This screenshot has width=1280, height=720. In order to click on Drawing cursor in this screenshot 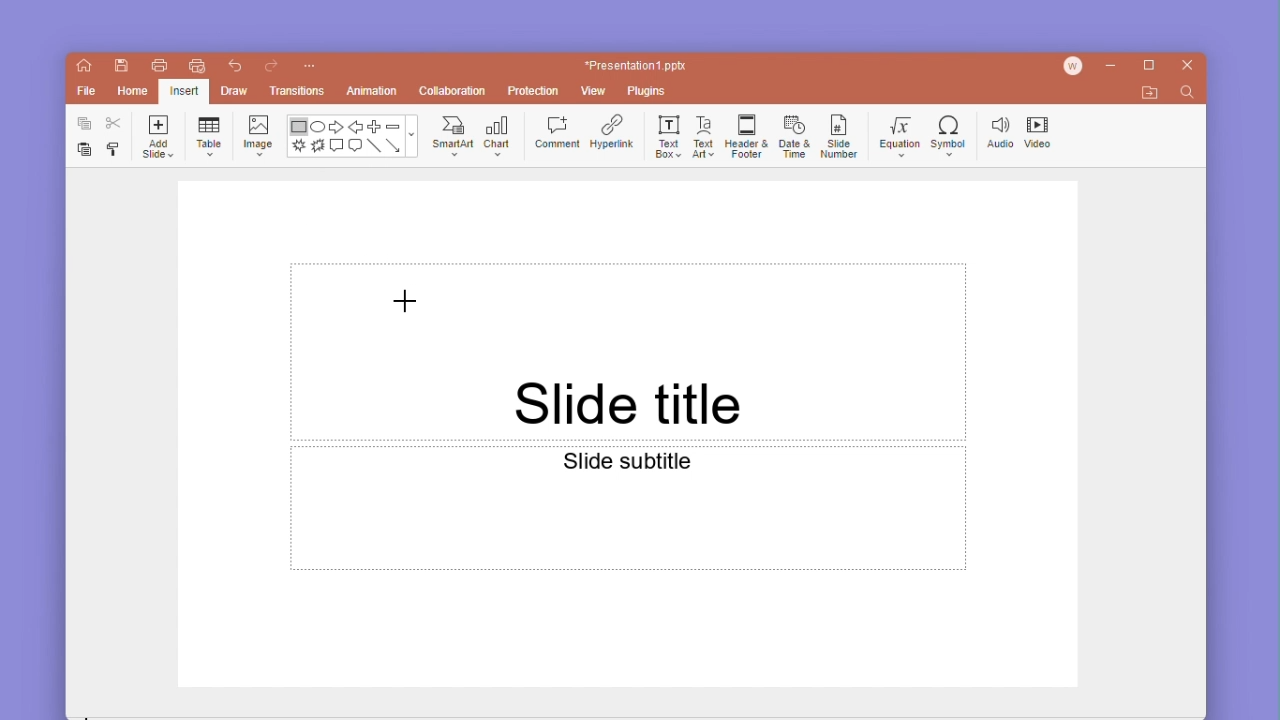, I will do `click(407, 302)`.